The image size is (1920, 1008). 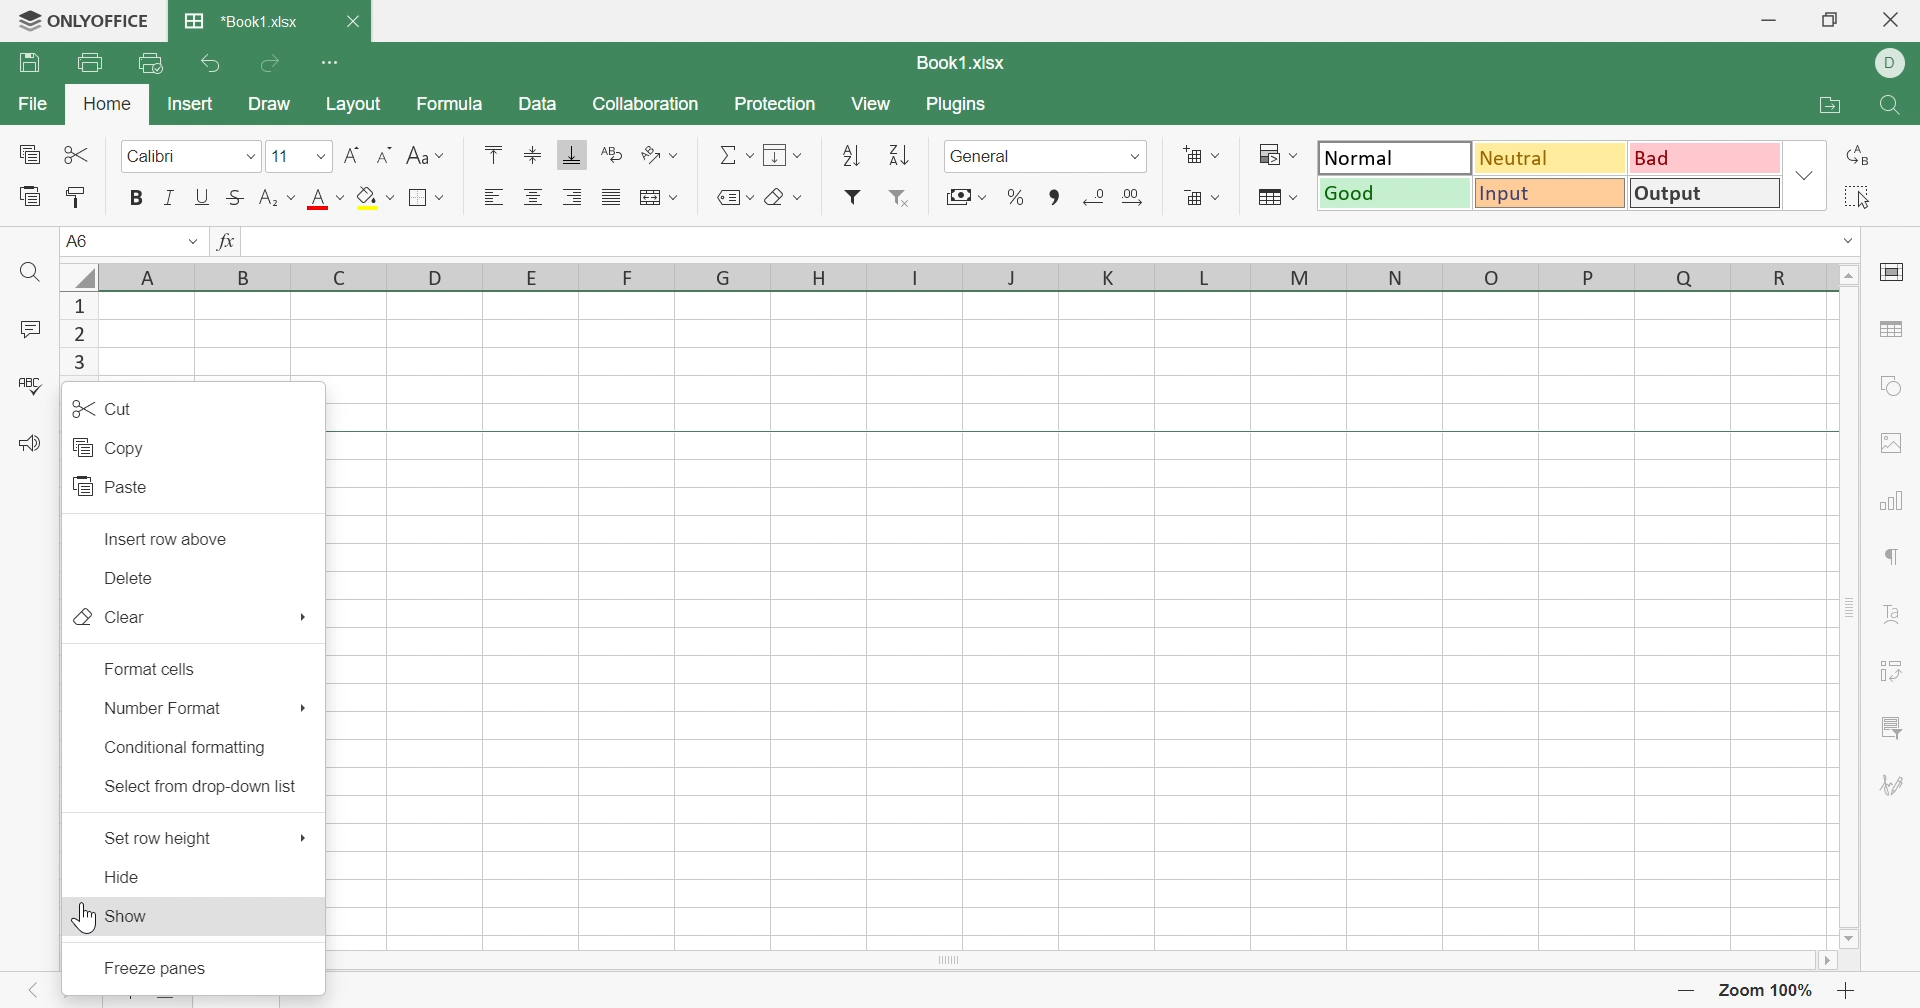 I want to click on table settings, so click(x=1892, y=329).